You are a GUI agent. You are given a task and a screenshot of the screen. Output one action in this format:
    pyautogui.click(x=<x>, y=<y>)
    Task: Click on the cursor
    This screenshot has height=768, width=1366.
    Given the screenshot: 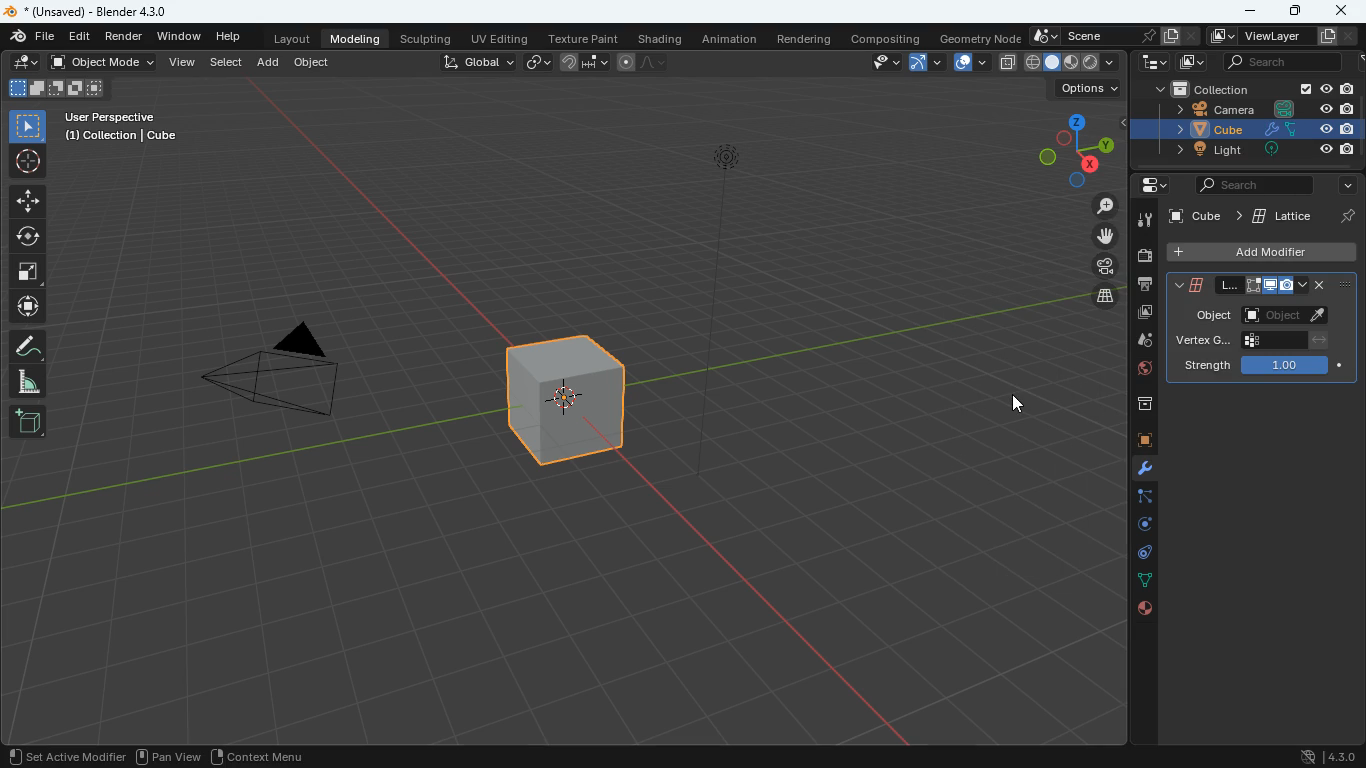 What is the action you would take?
    pyautogui.click(x=1014, y=401)
    